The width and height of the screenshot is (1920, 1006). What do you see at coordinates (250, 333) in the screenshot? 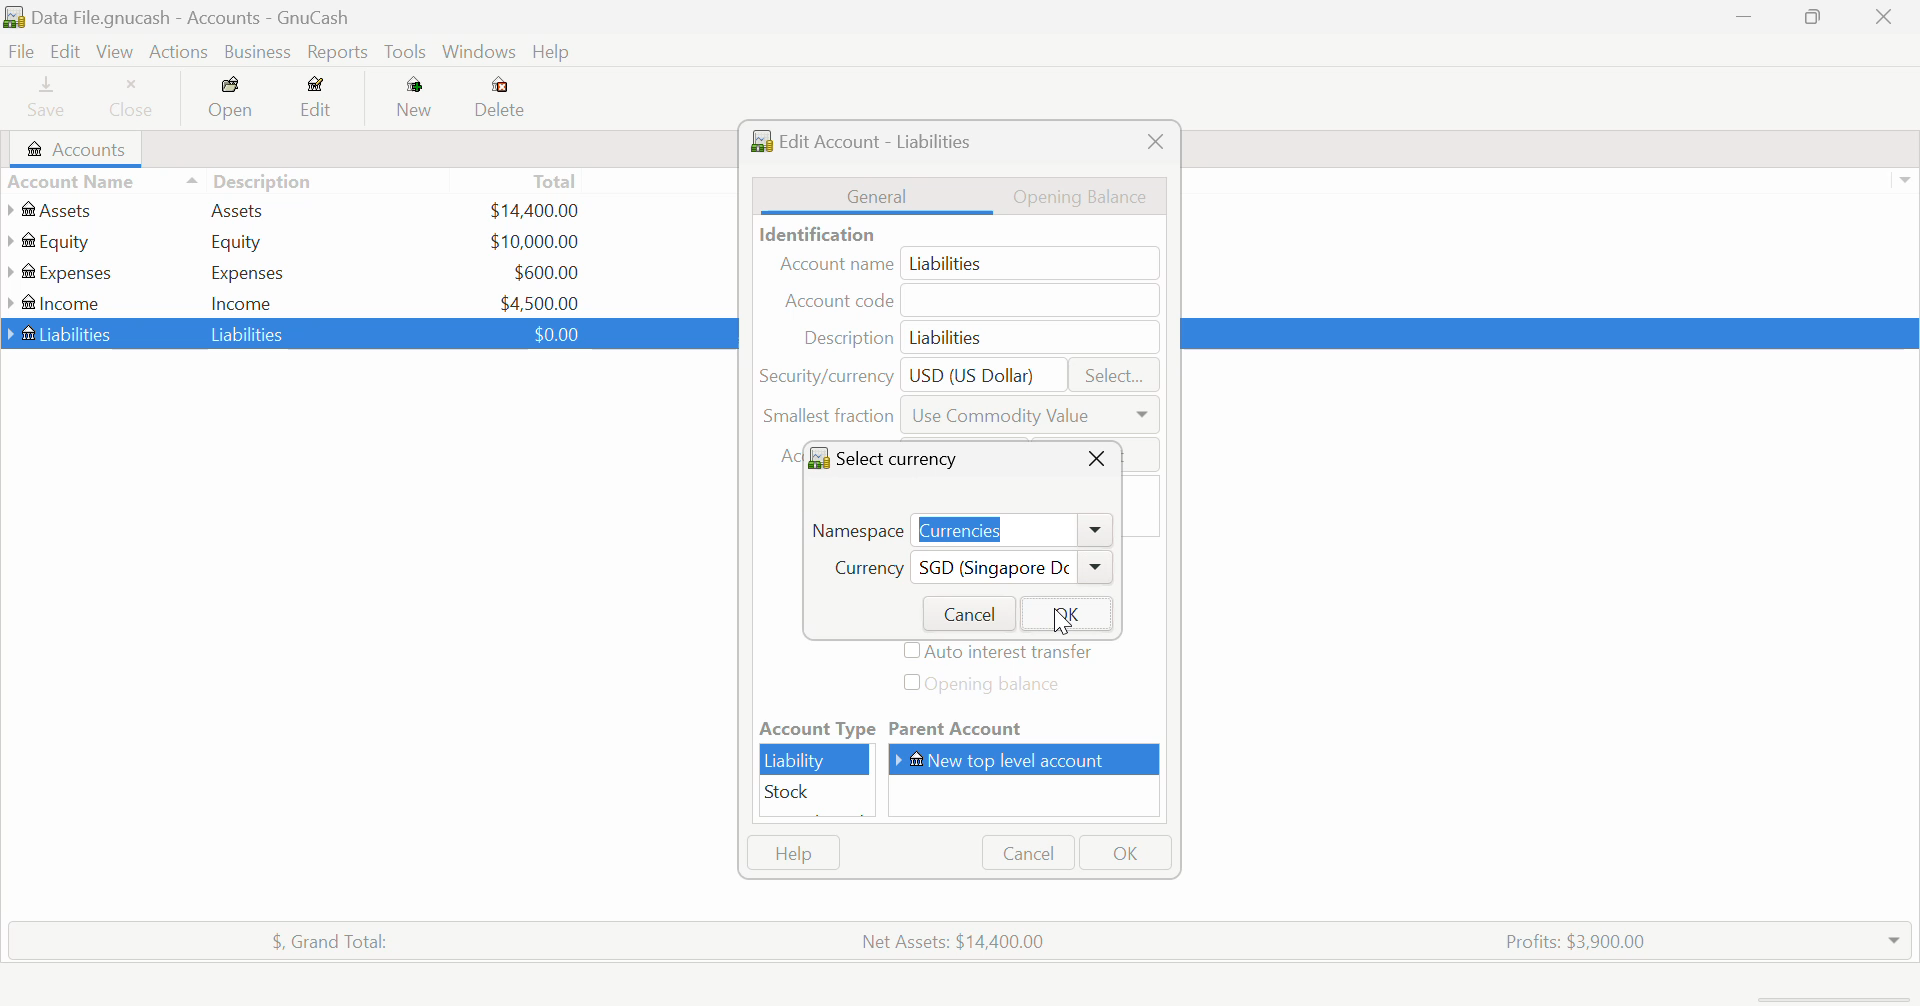
I see `Liabilities` at bounding box center [250, 333].